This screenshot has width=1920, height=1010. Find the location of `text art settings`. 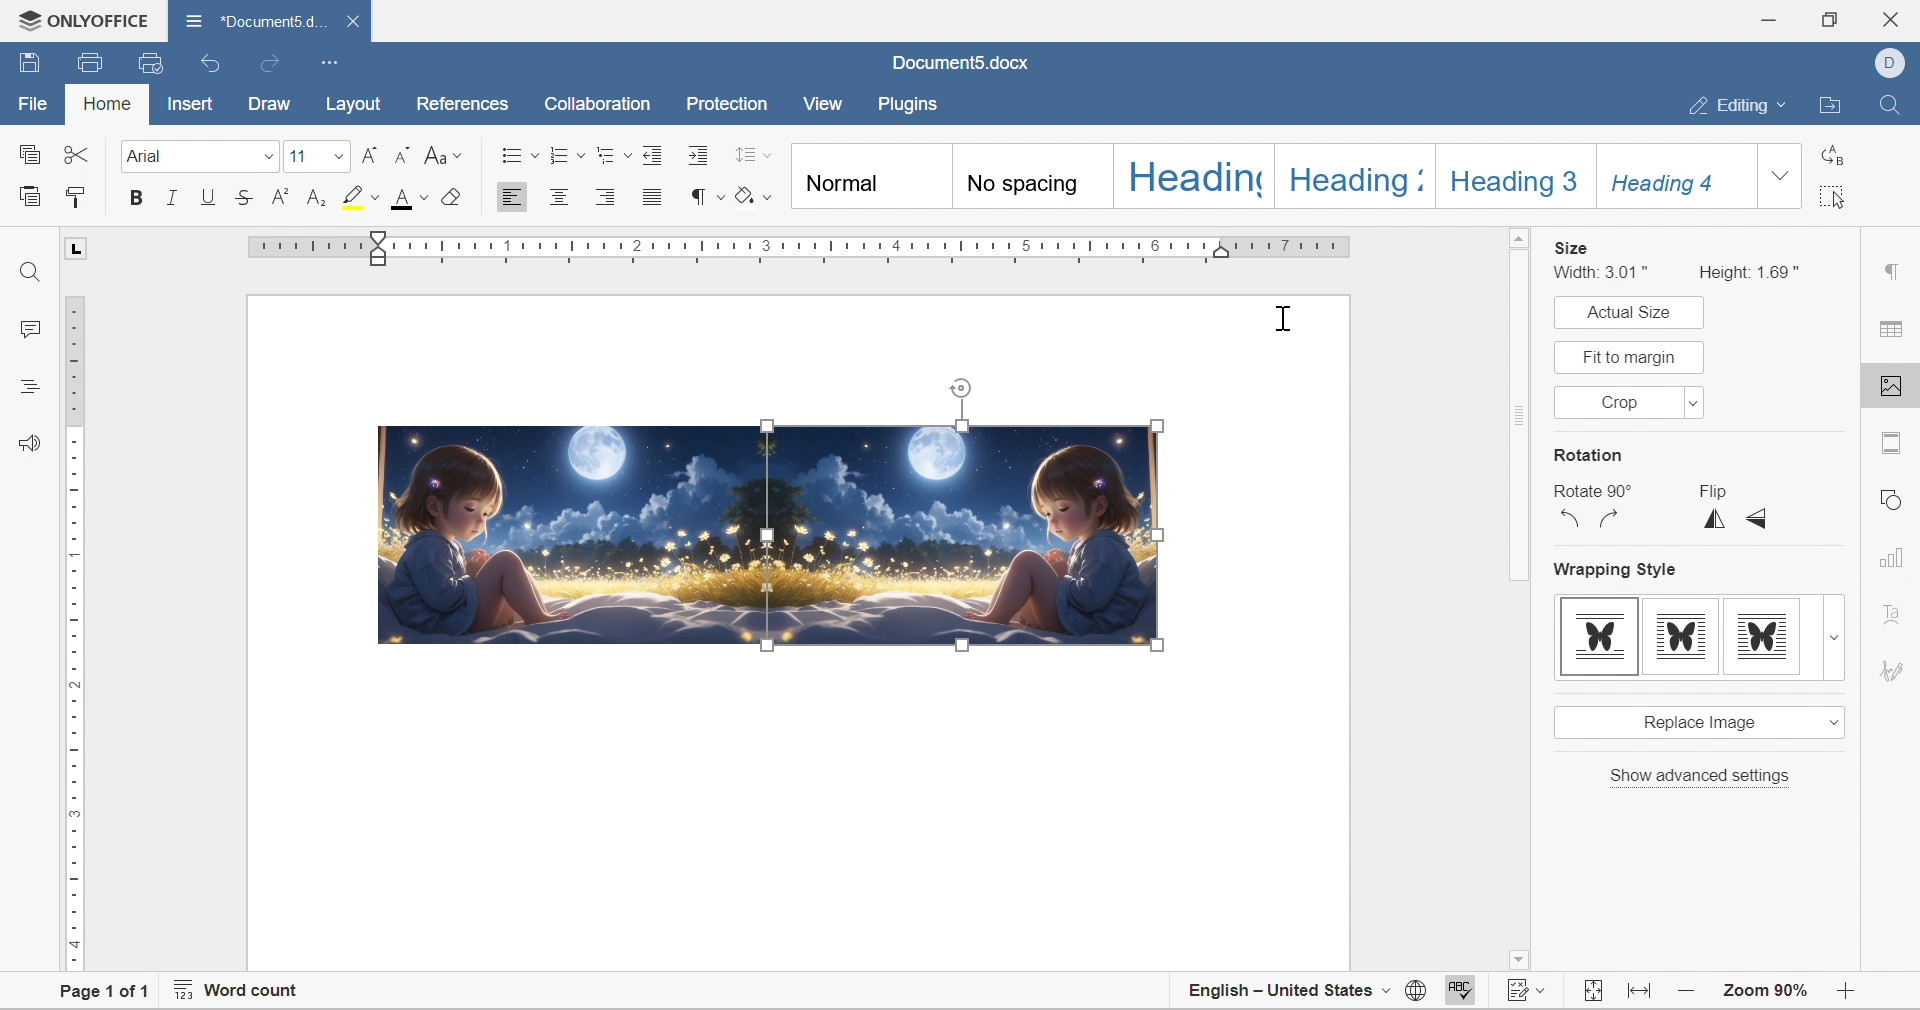

text art settings is located at coordinates (1895, 607).